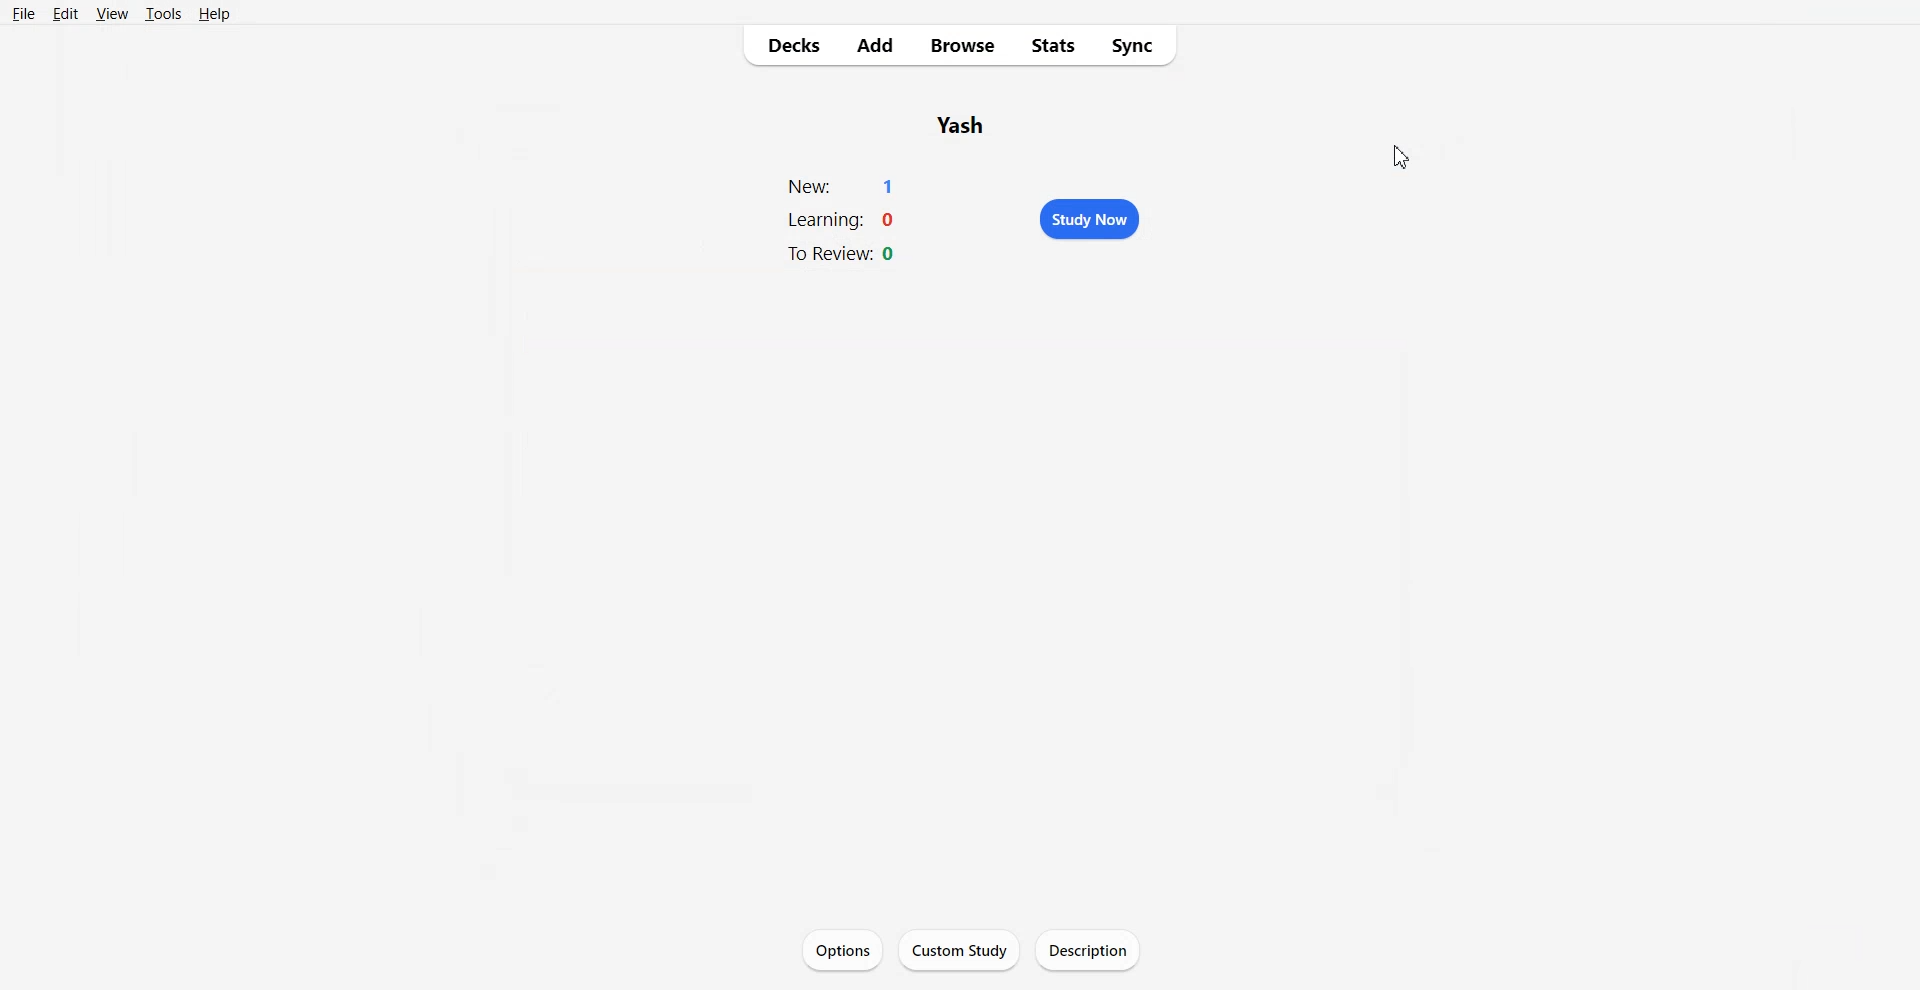 The height and width of the screenshot is (990, 1920). I want to click on New: 1, so click(844, 185).